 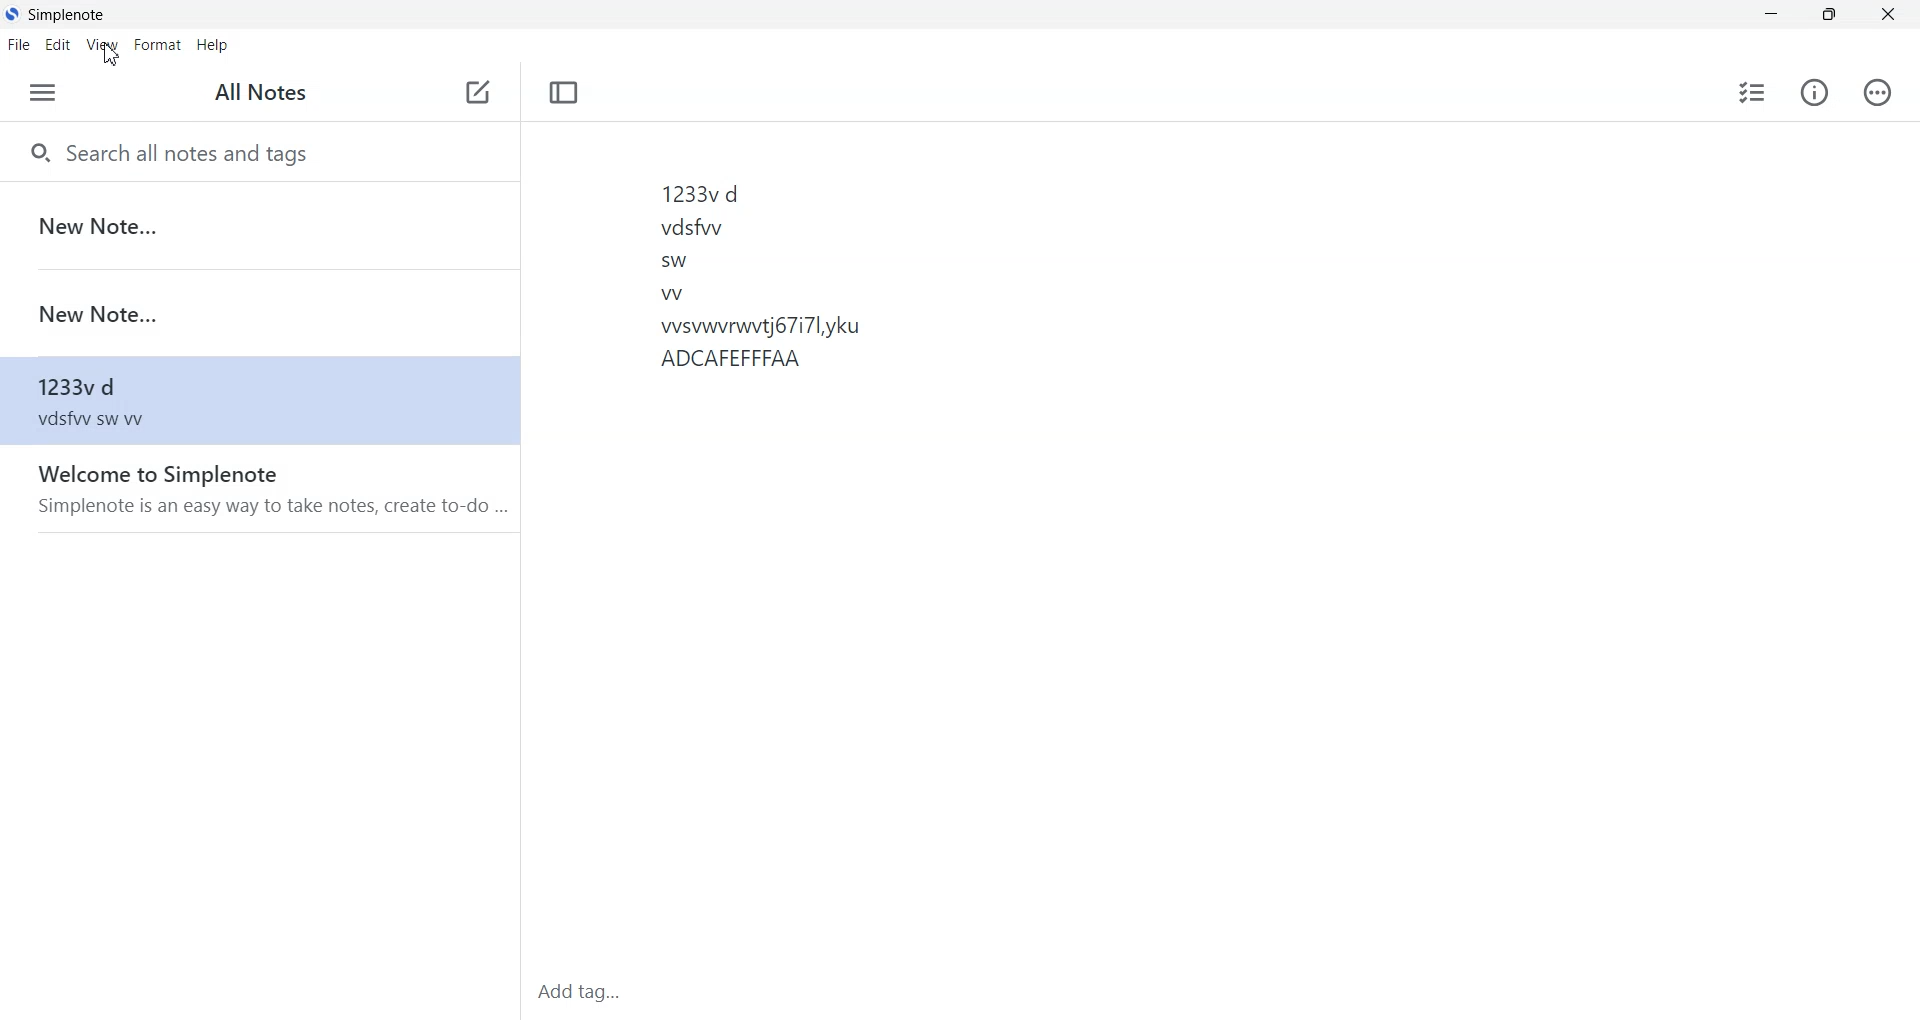 What do you see at coordinates (1814, 91) in the screenshot?
I see `Info` at bounding box center [1814, 91].